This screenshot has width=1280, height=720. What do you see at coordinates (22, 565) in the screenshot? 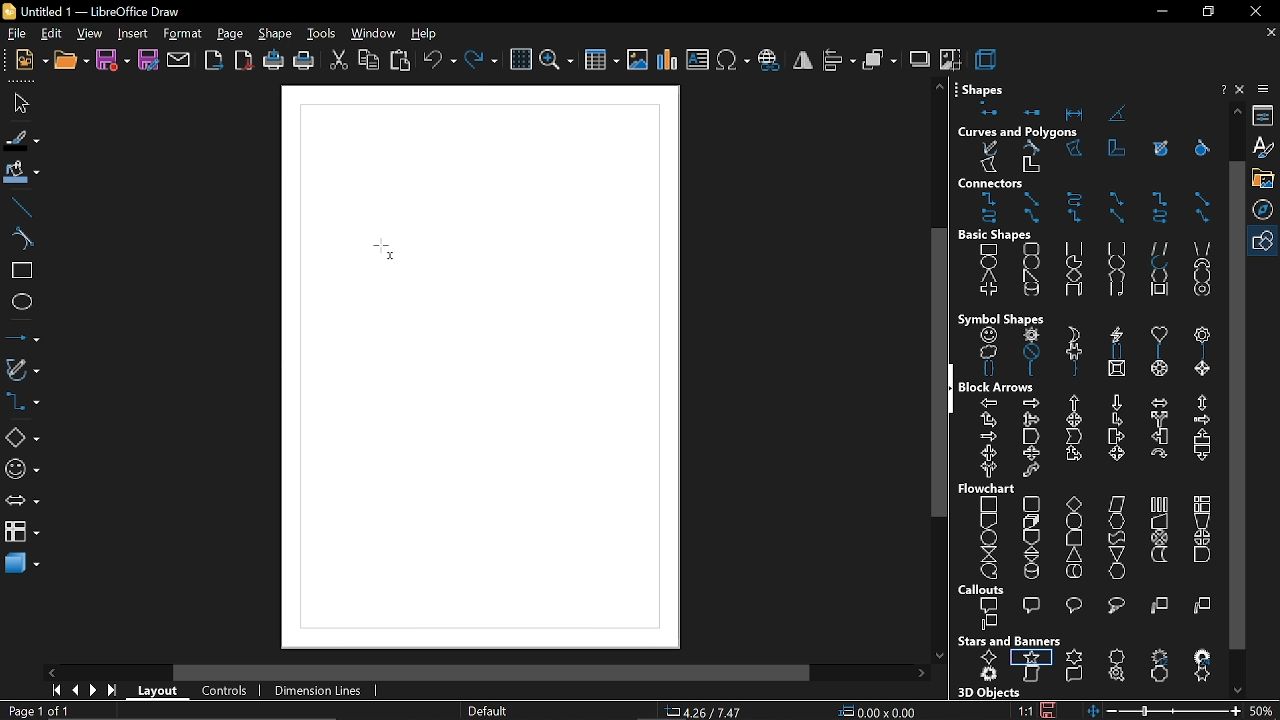
I see `3d shapes` at bounding box center [22, 565].